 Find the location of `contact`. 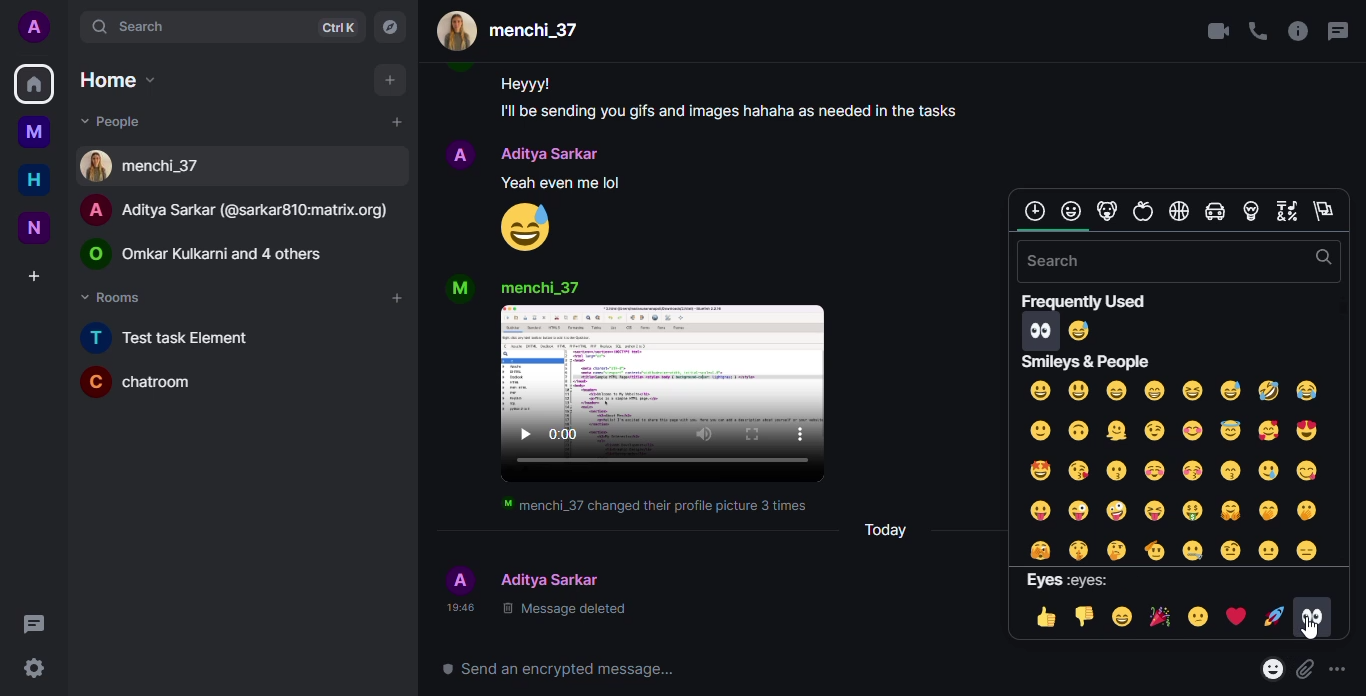

contact is located at coordinates (147, 166).